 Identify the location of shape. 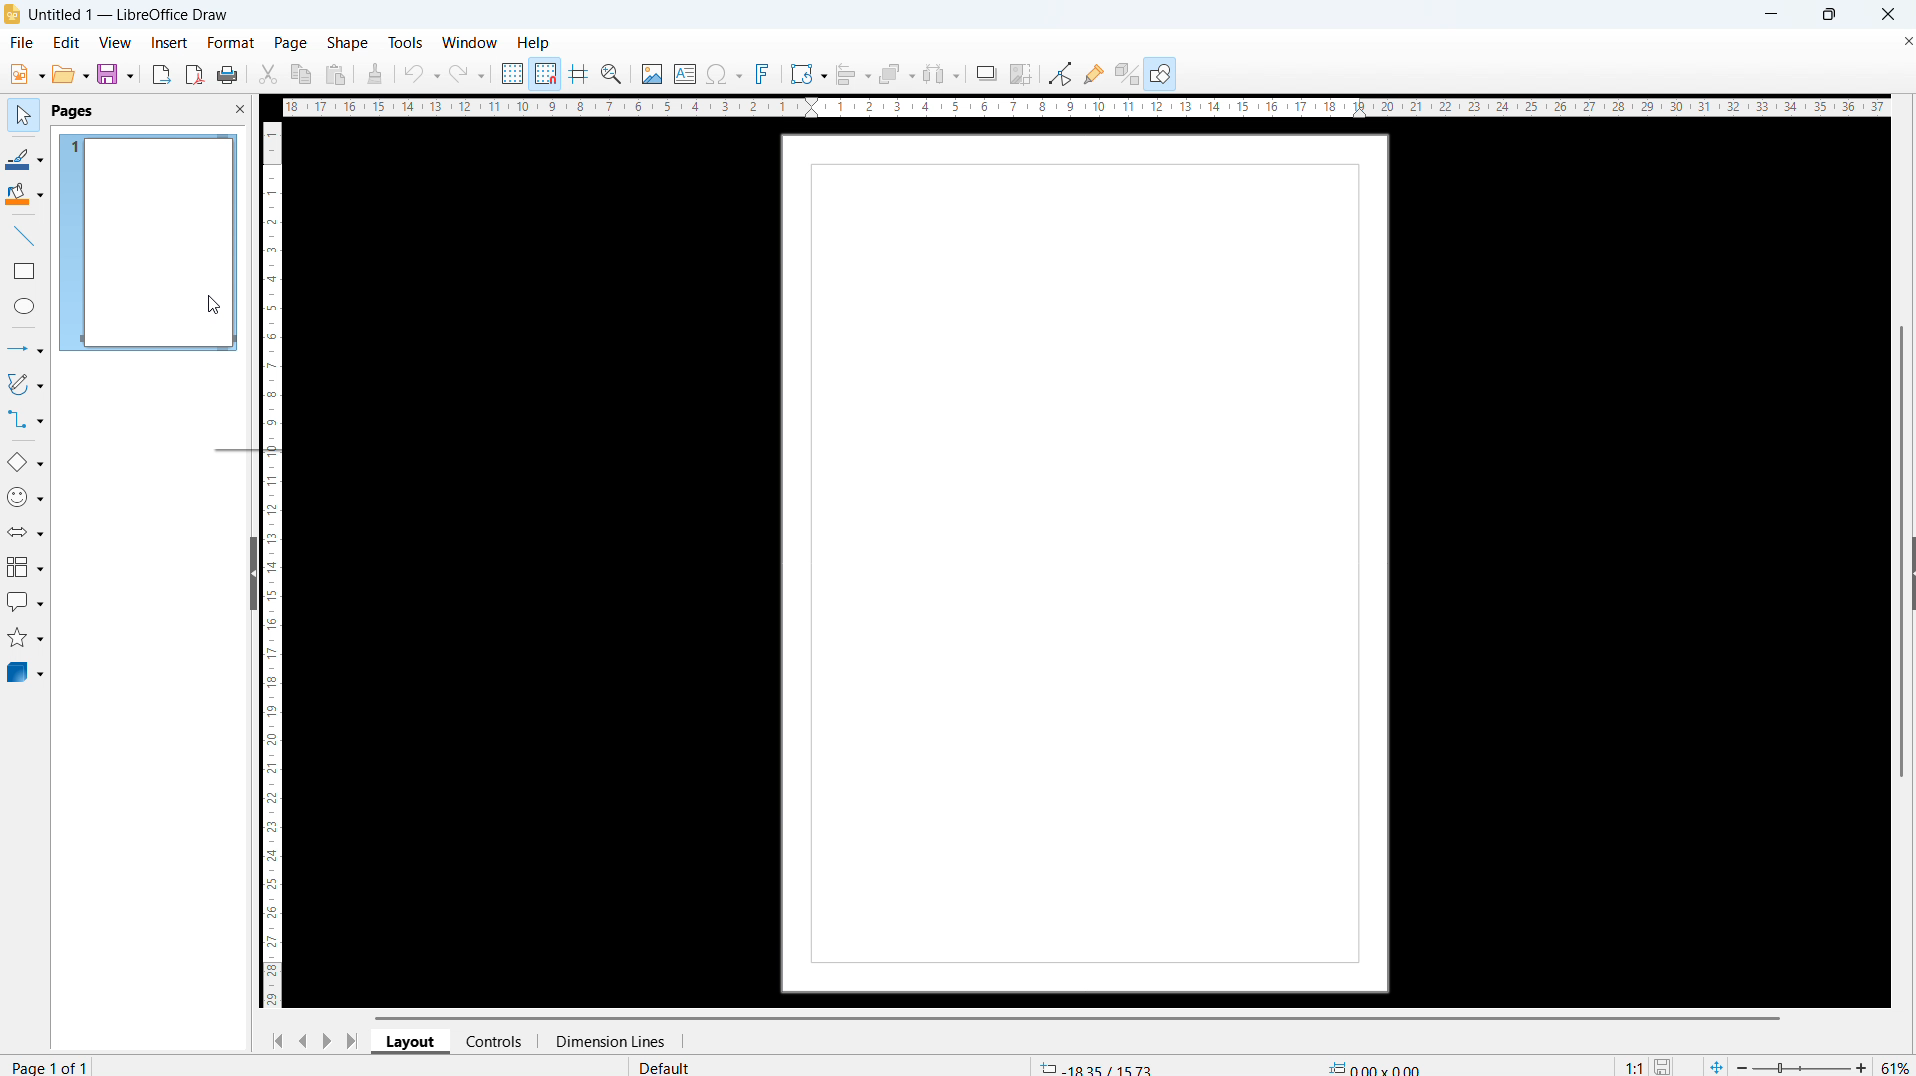
(347, 43).